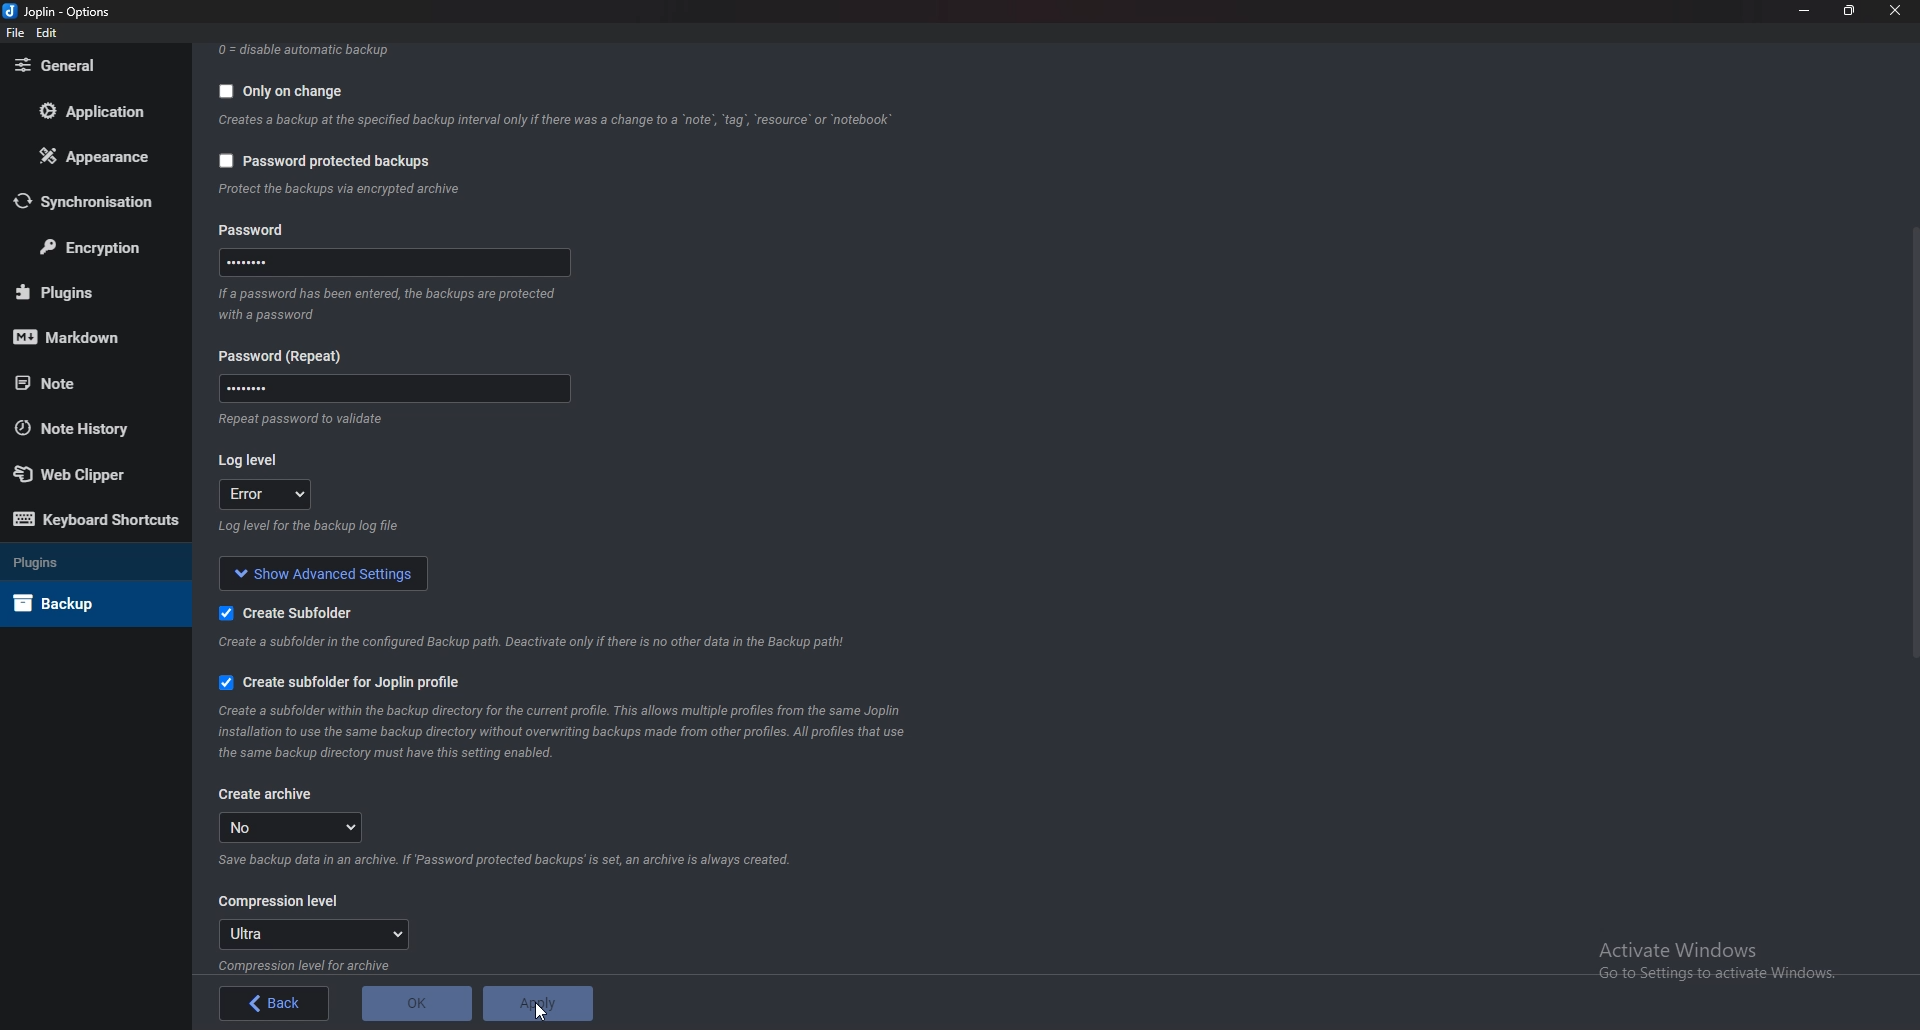 This screenshot has width=1920, height=1030. I want to click on Info on password, so click(391, 309).